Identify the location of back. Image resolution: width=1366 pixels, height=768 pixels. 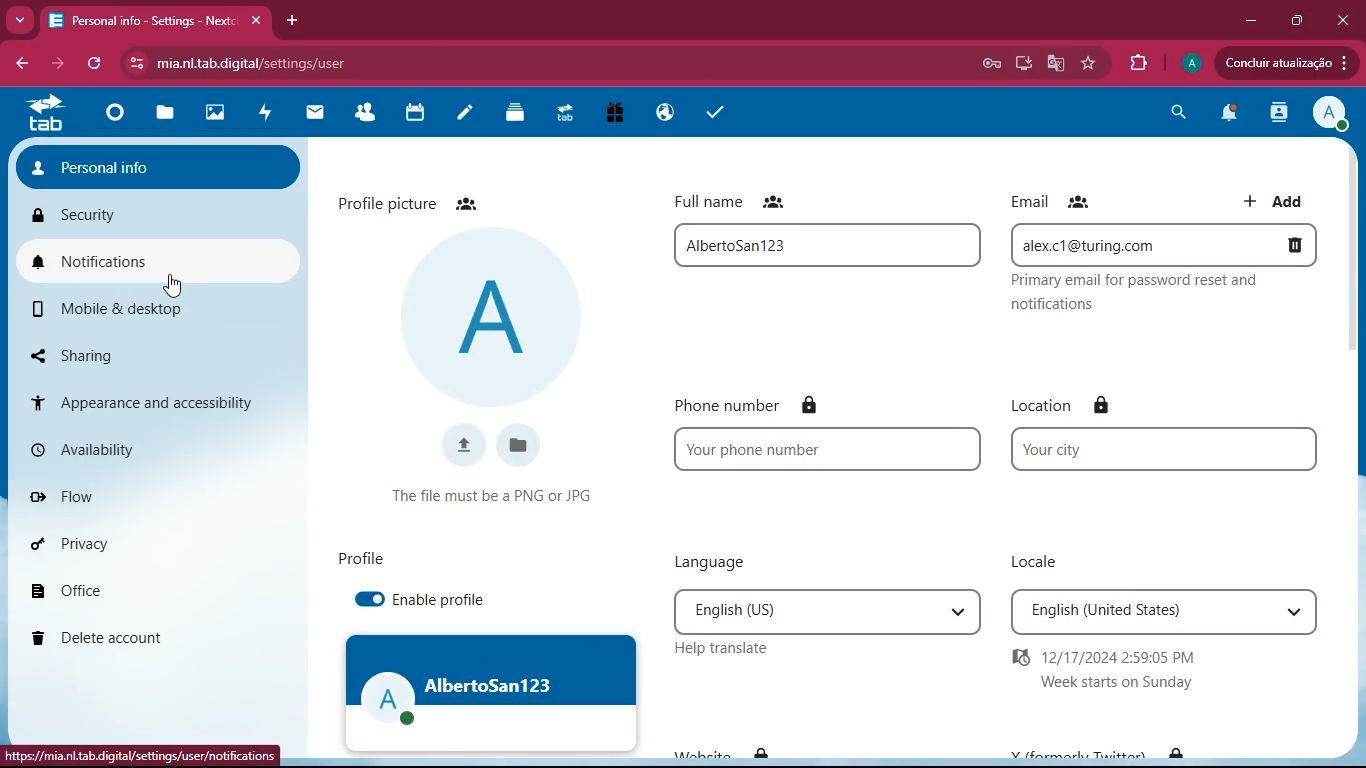
(23, 65).